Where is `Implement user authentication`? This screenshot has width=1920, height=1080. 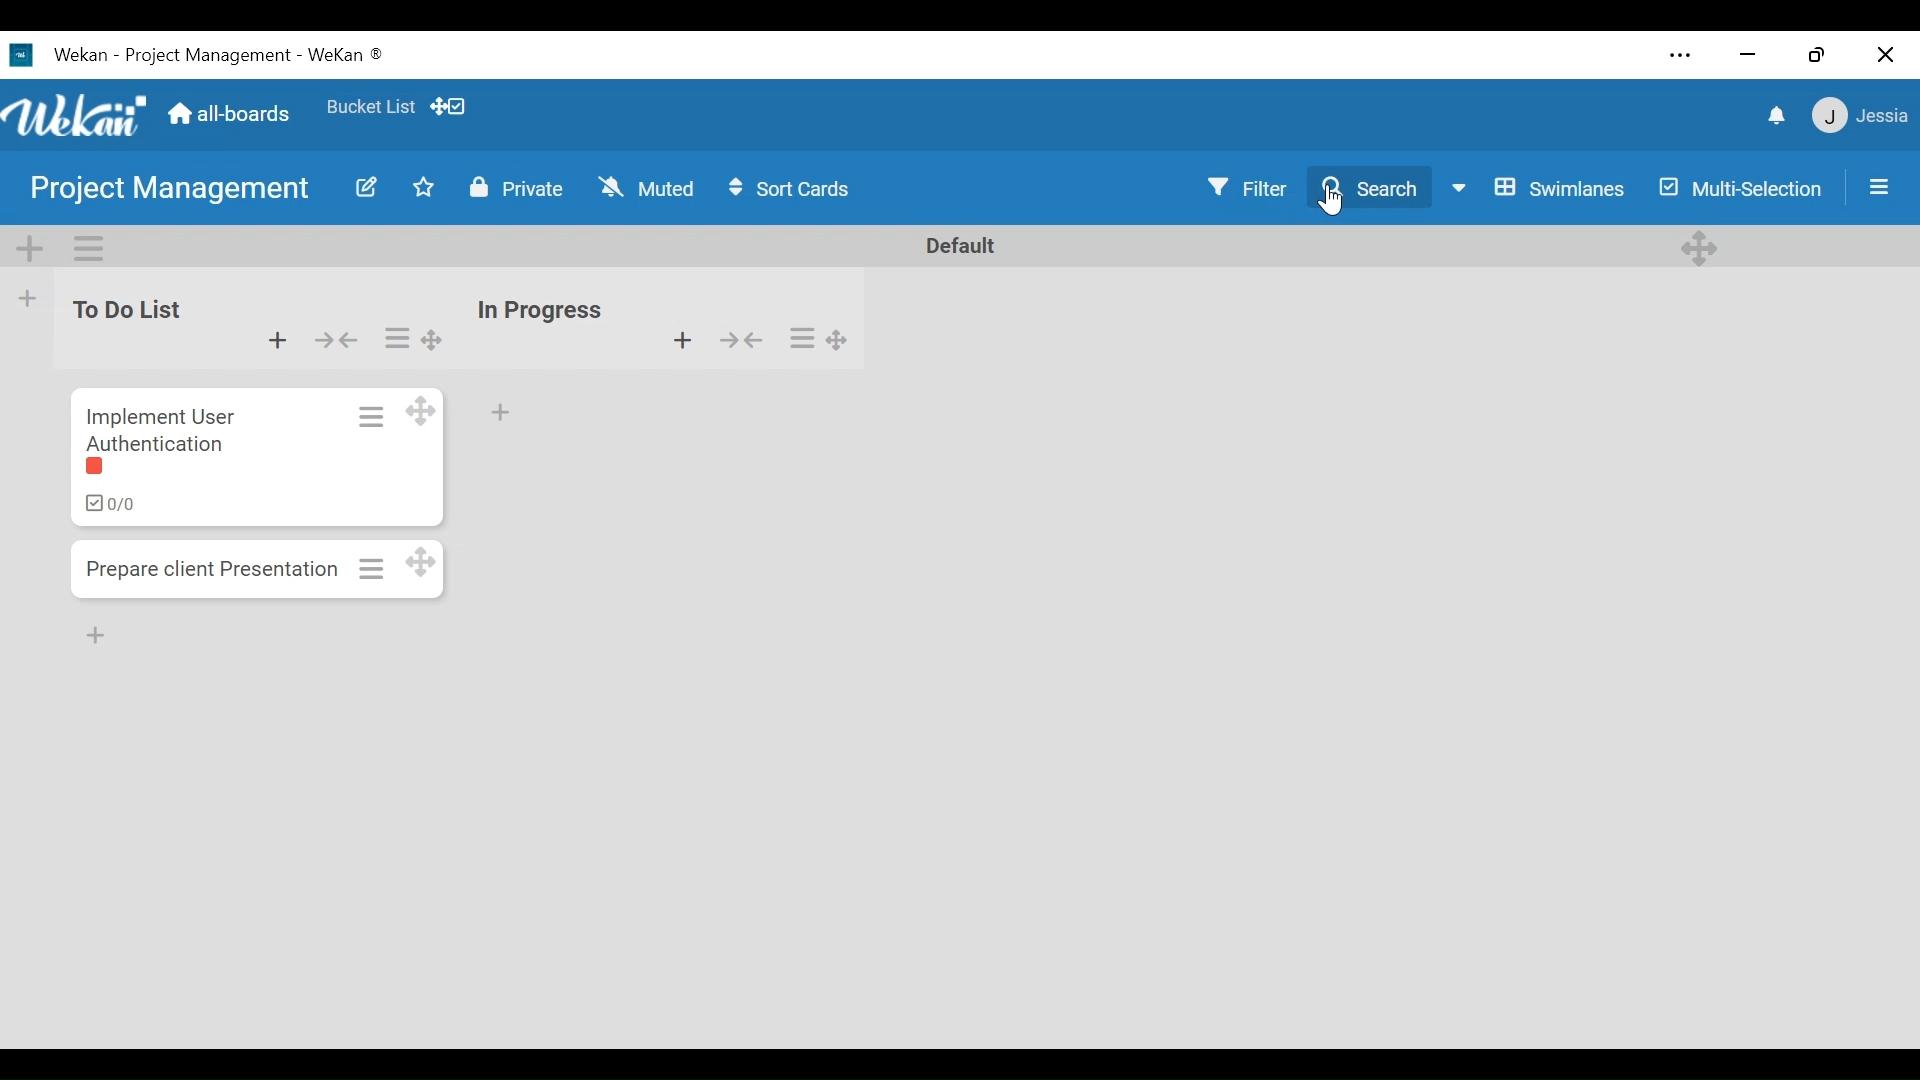
Implement user authentication is located at coordinates (165, 426).